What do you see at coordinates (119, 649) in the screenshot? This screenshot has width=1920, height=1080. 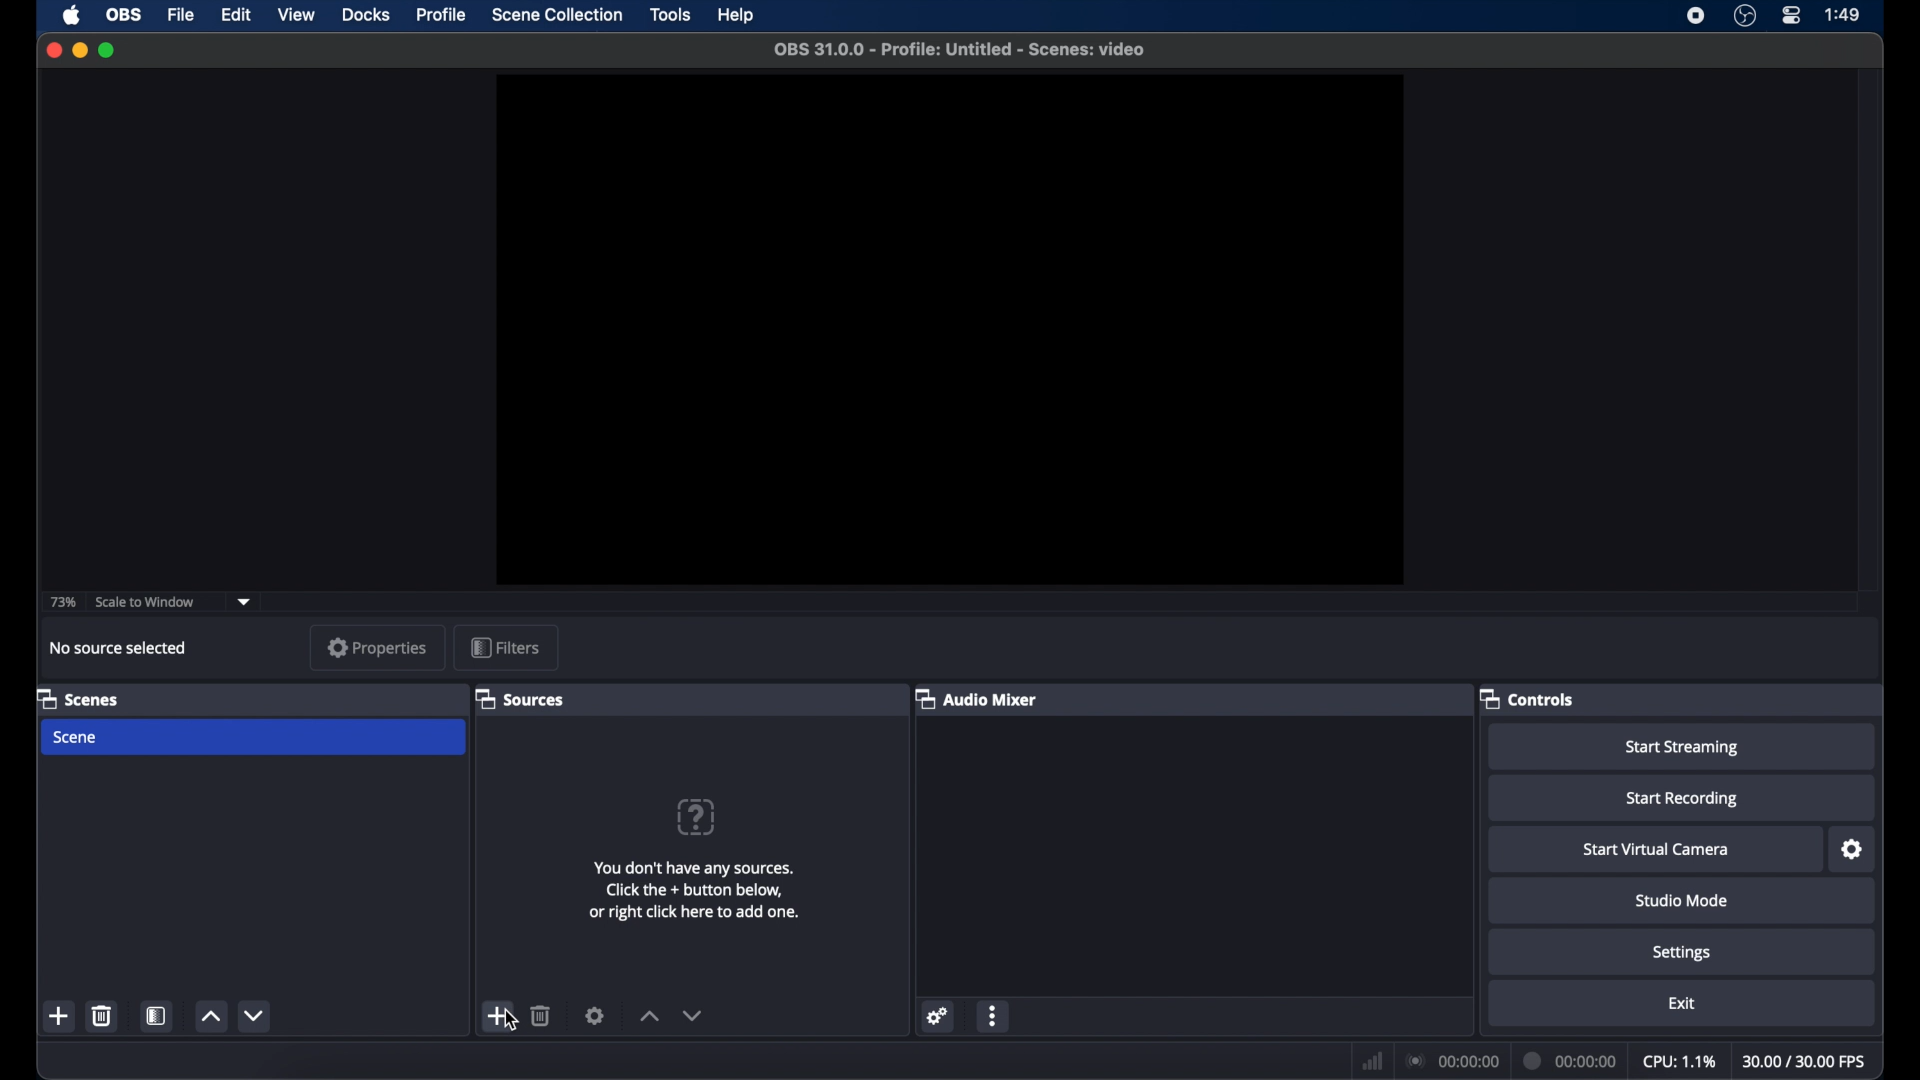 I see `no source selected` at bounding box center [119, 649].